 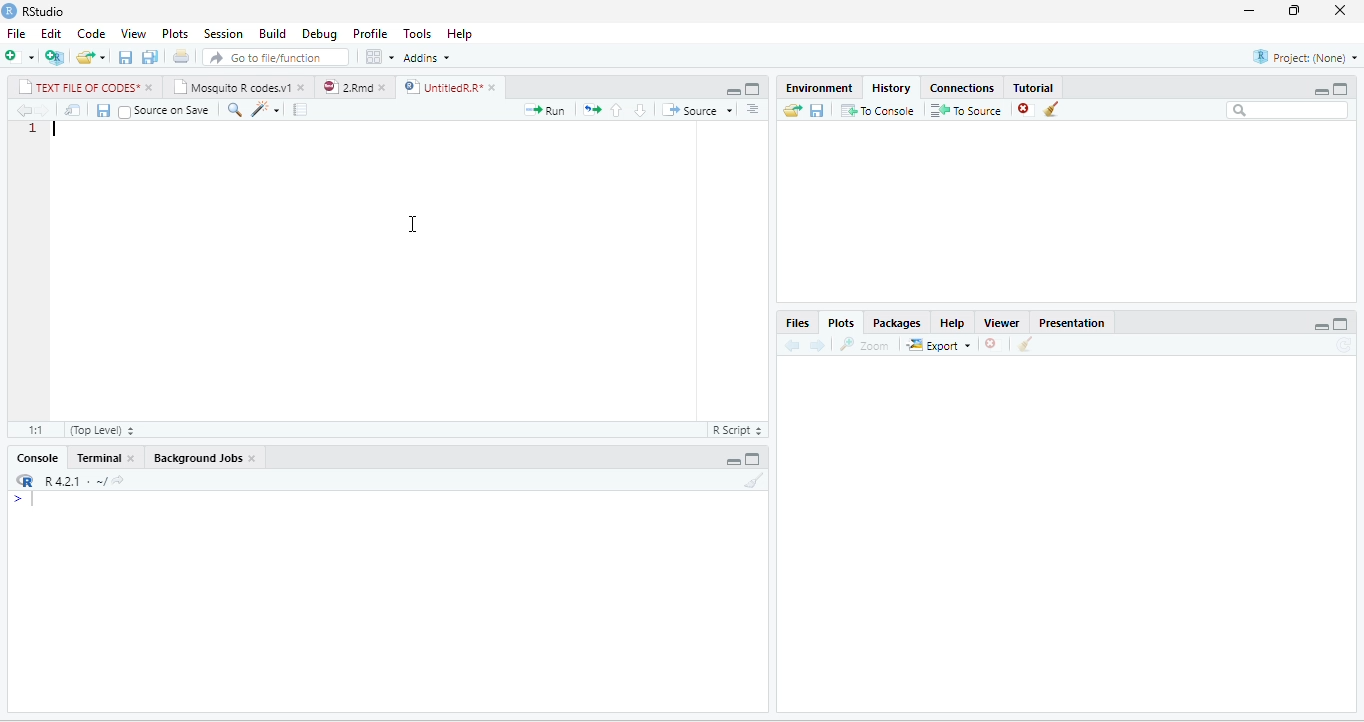 I want to click on minimize, so click(x=733, y=91).